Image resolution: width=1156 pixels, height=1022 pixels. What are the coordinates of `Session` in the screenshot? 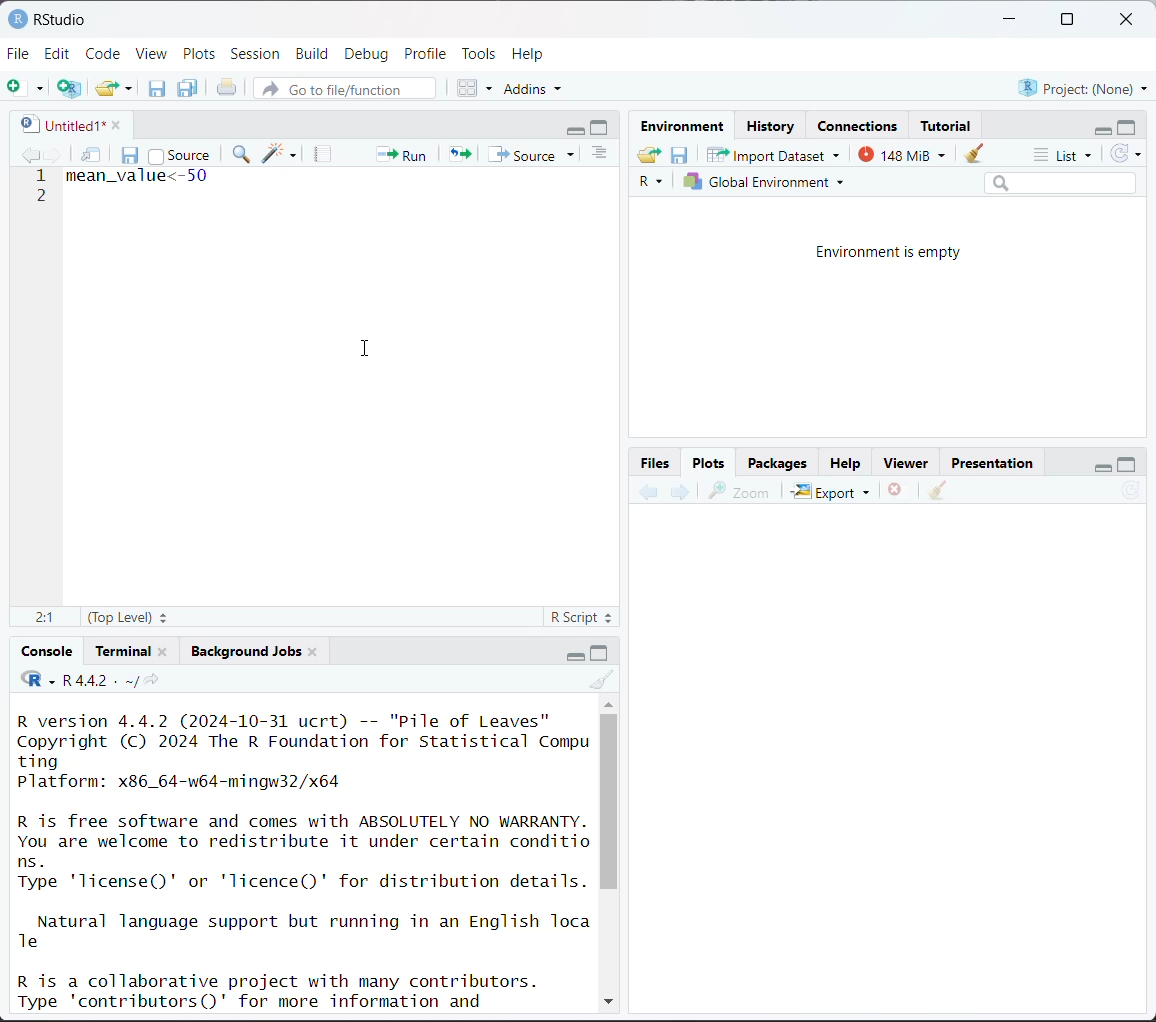 It's located at (256, 55).